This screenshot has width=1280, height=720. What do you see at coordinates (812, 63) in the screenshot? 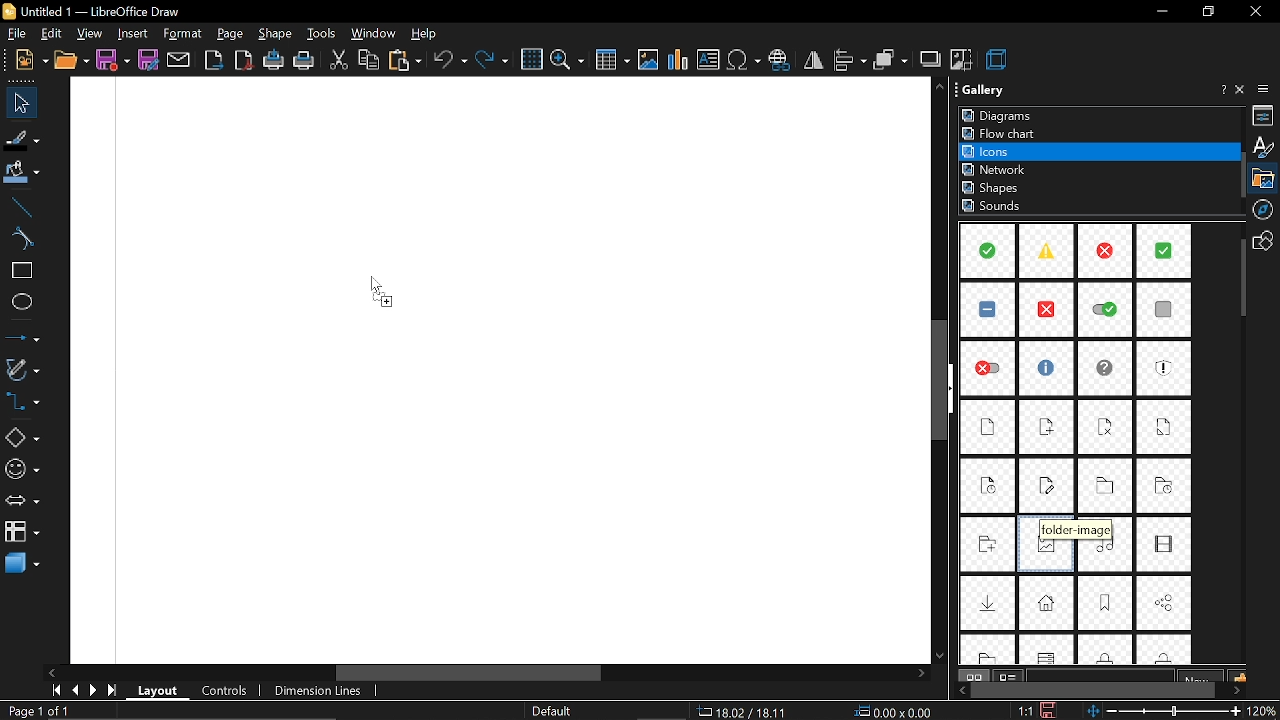
I see `flip` at bounding box center [812, 63].